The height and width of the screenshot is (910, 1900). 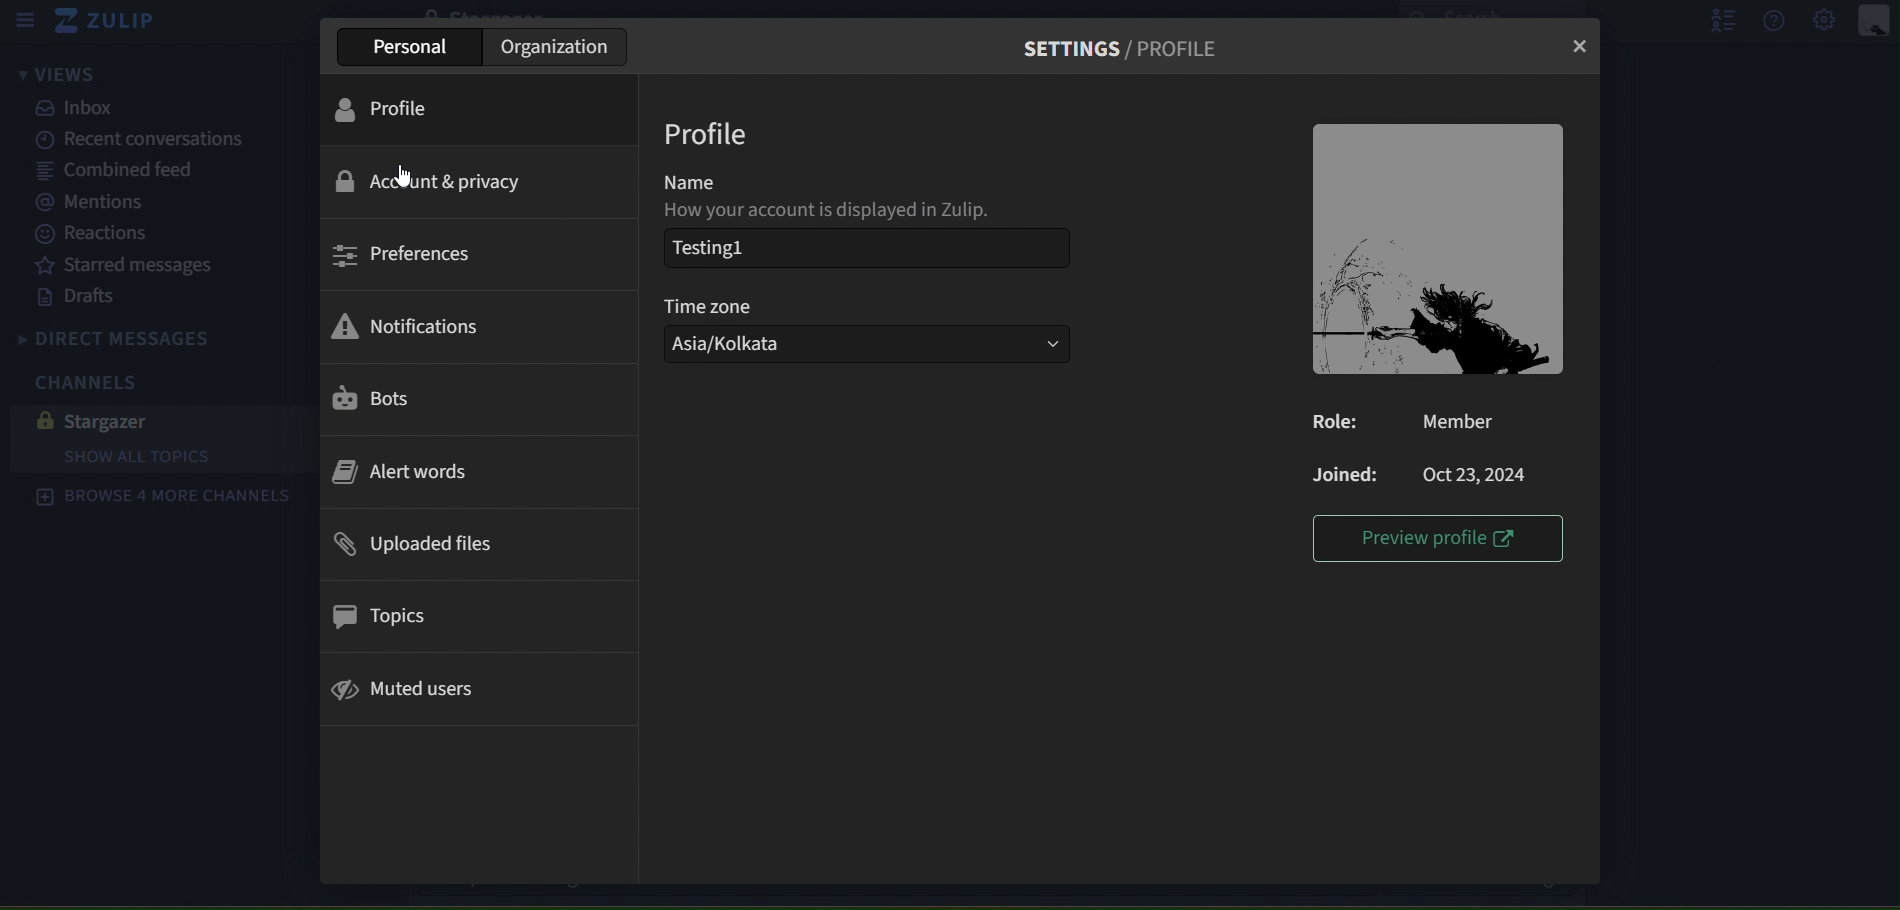 I want to click on time zone, so click(x=714, y=304).